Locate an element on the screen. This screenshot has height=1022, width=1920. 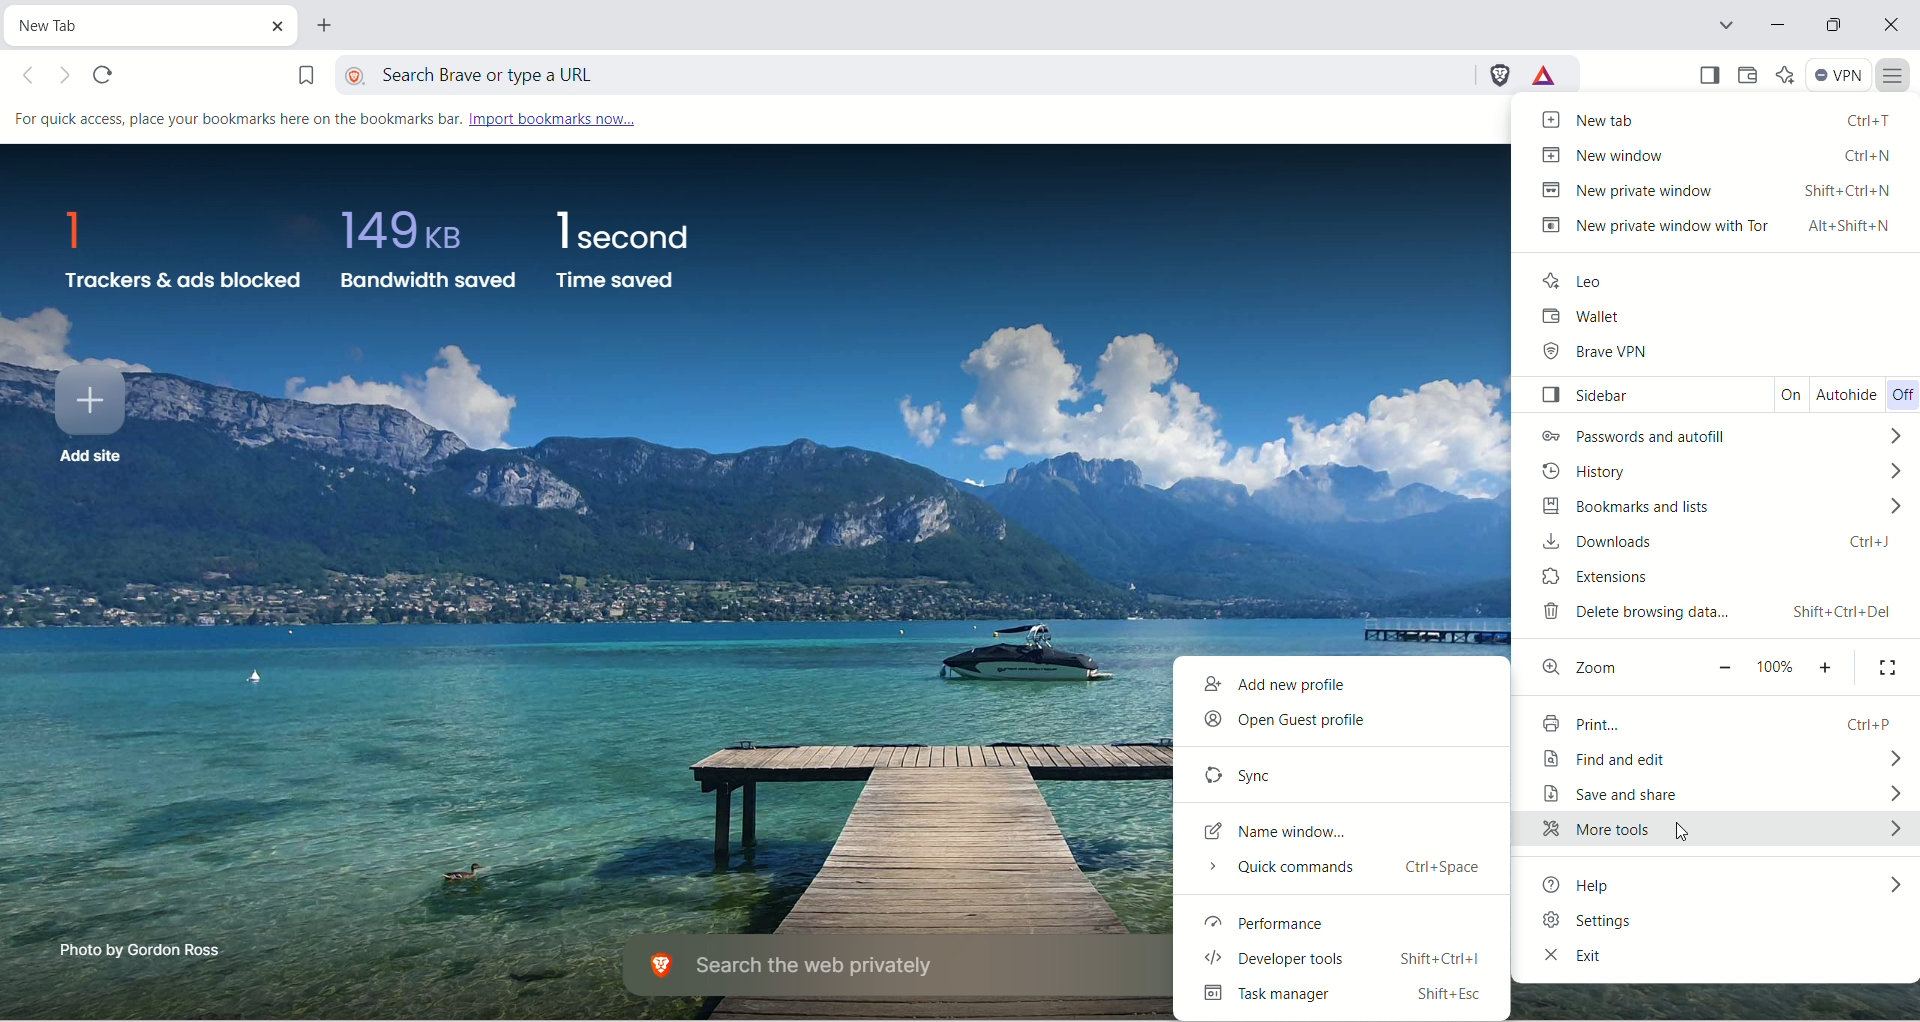
import bookmarks now is located at coordinates (551, 120).